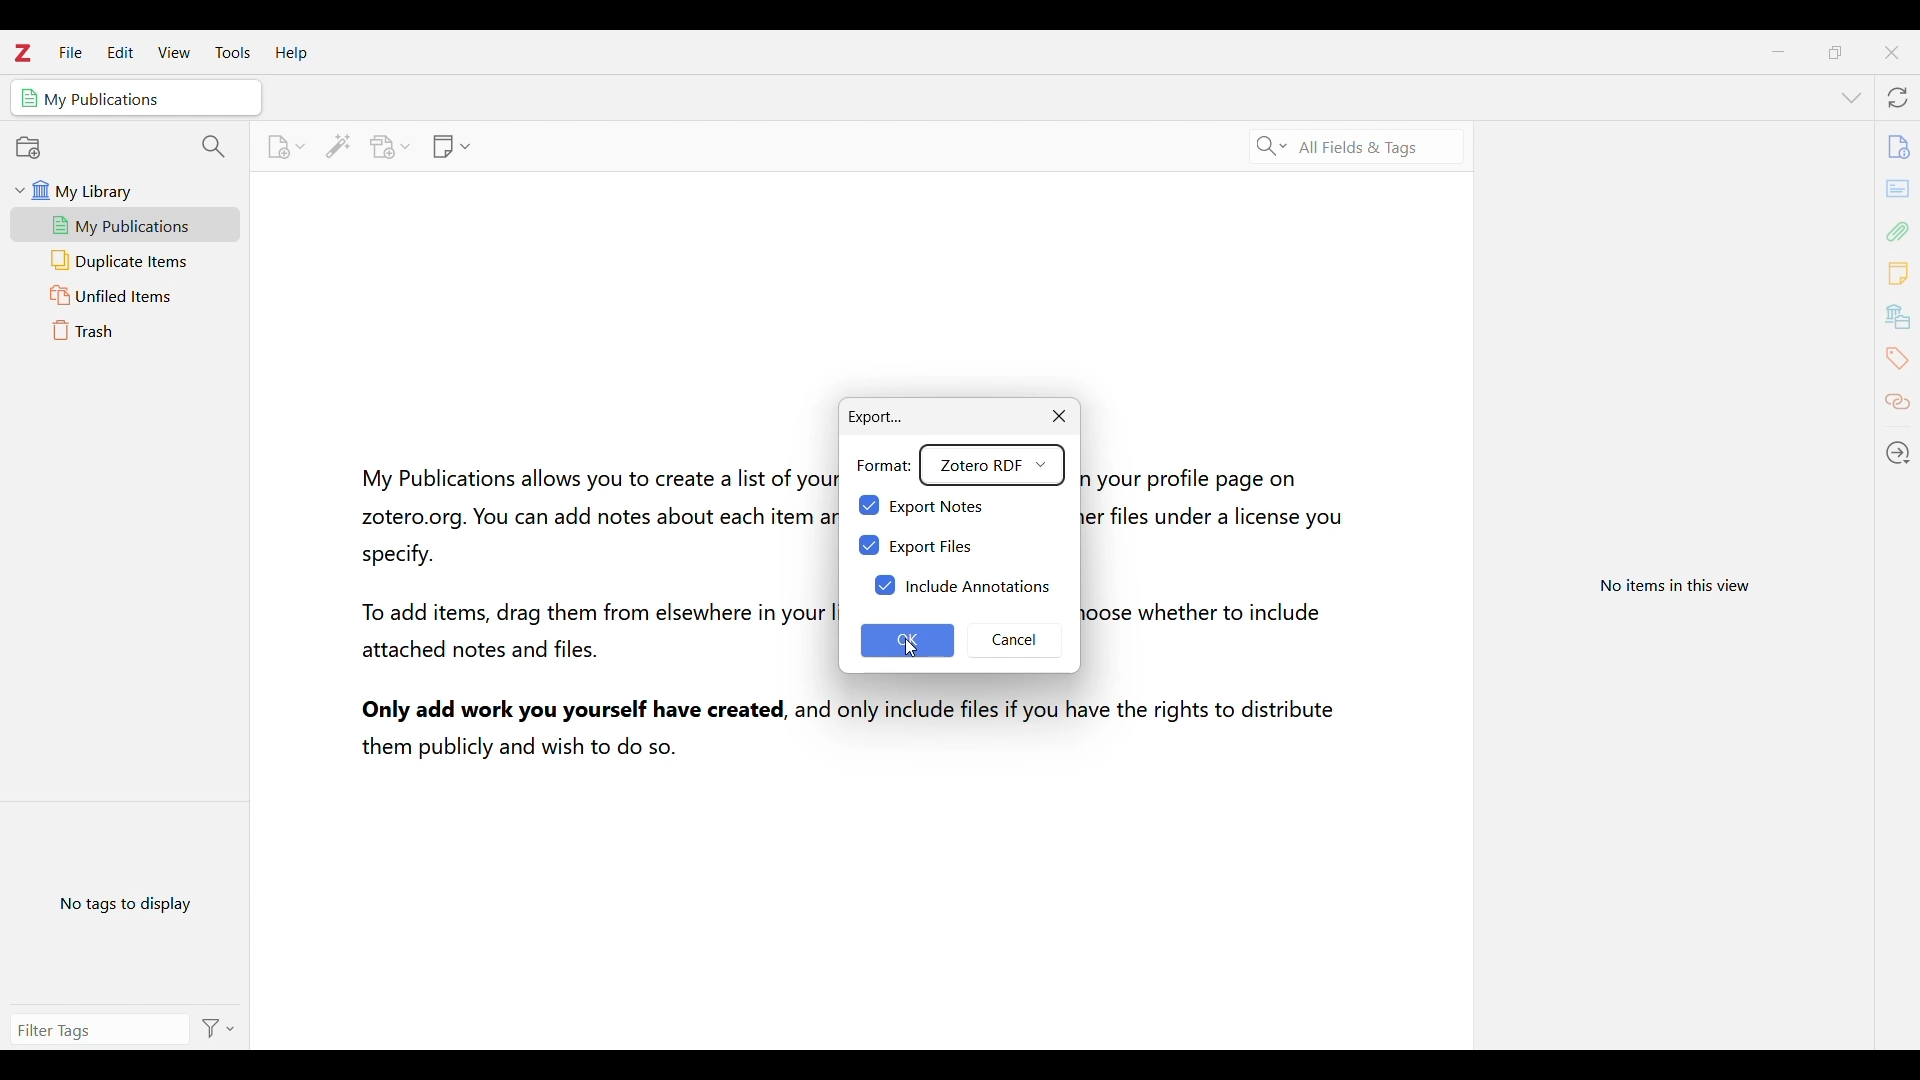 Image resolution: width=1920 pixels, height=1080 pixels. What do you see at coordinates (1898, 451) in the screenshot?
I see `Locate` at bounding box center [1898, 451].